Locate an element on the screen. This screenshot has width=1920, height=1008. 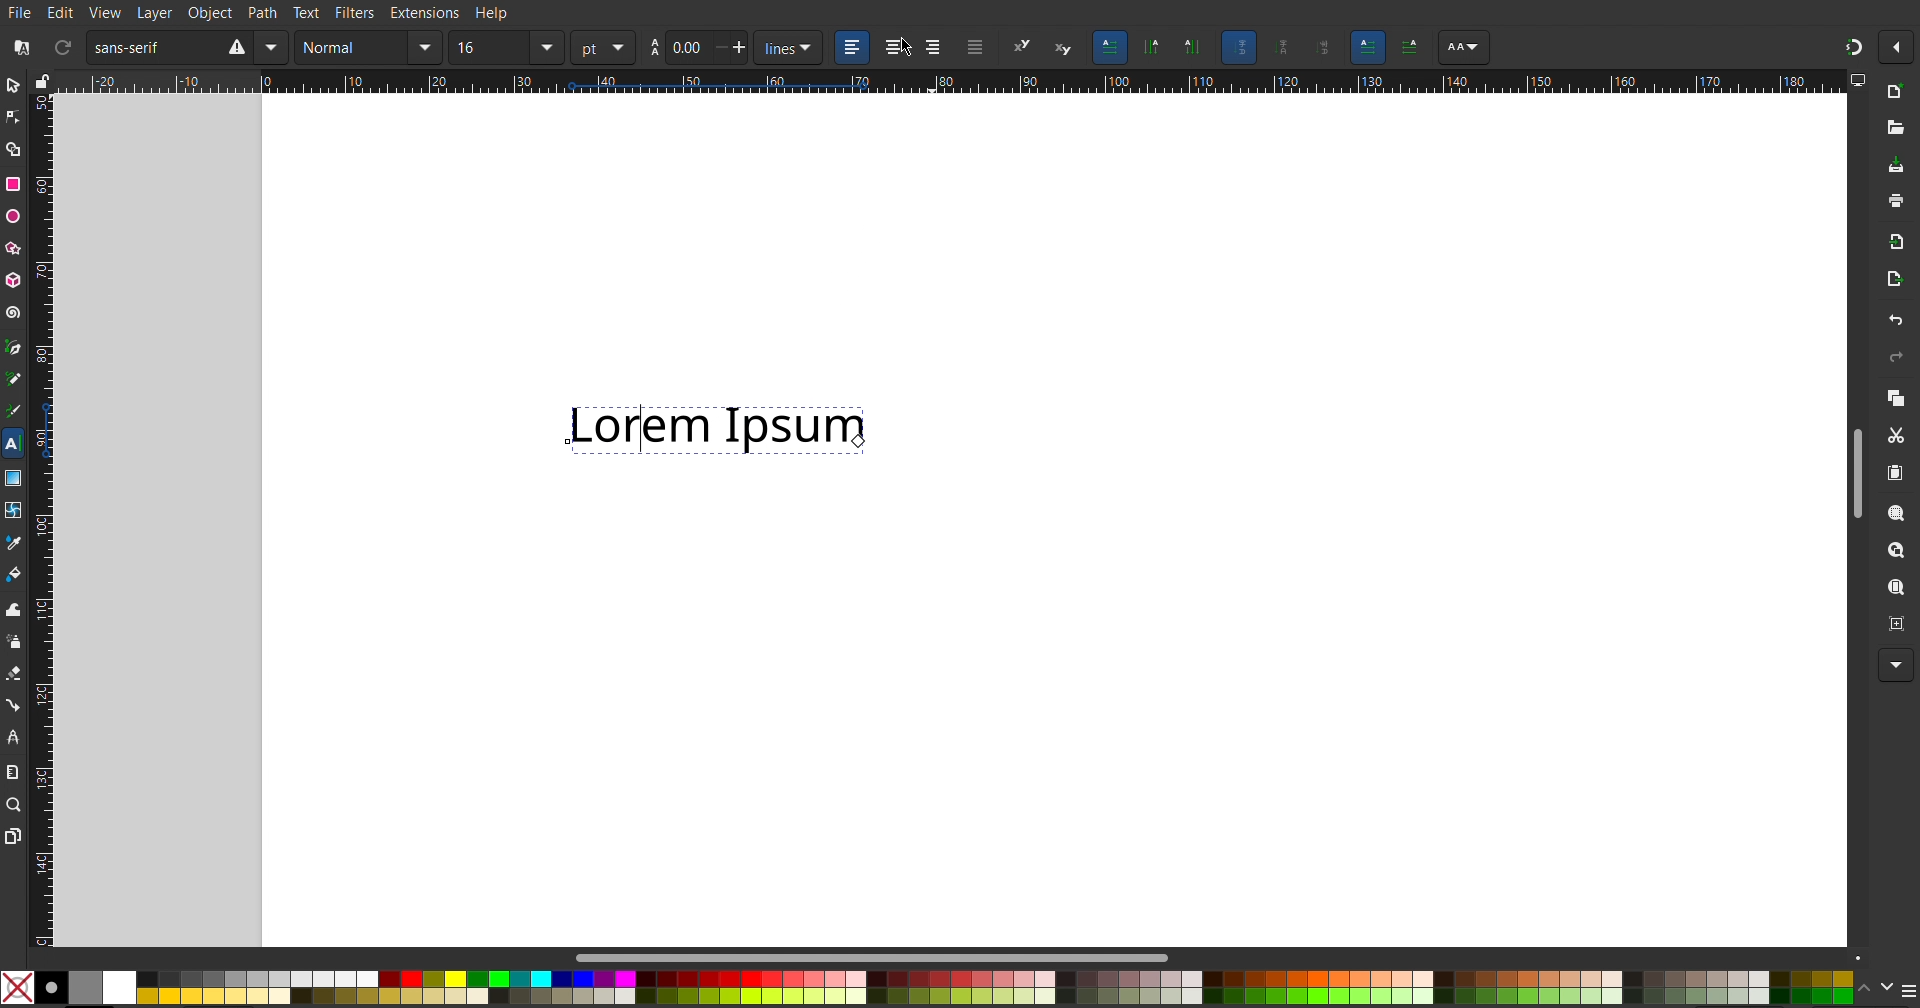
Pages is located at coordinates (13, 836).